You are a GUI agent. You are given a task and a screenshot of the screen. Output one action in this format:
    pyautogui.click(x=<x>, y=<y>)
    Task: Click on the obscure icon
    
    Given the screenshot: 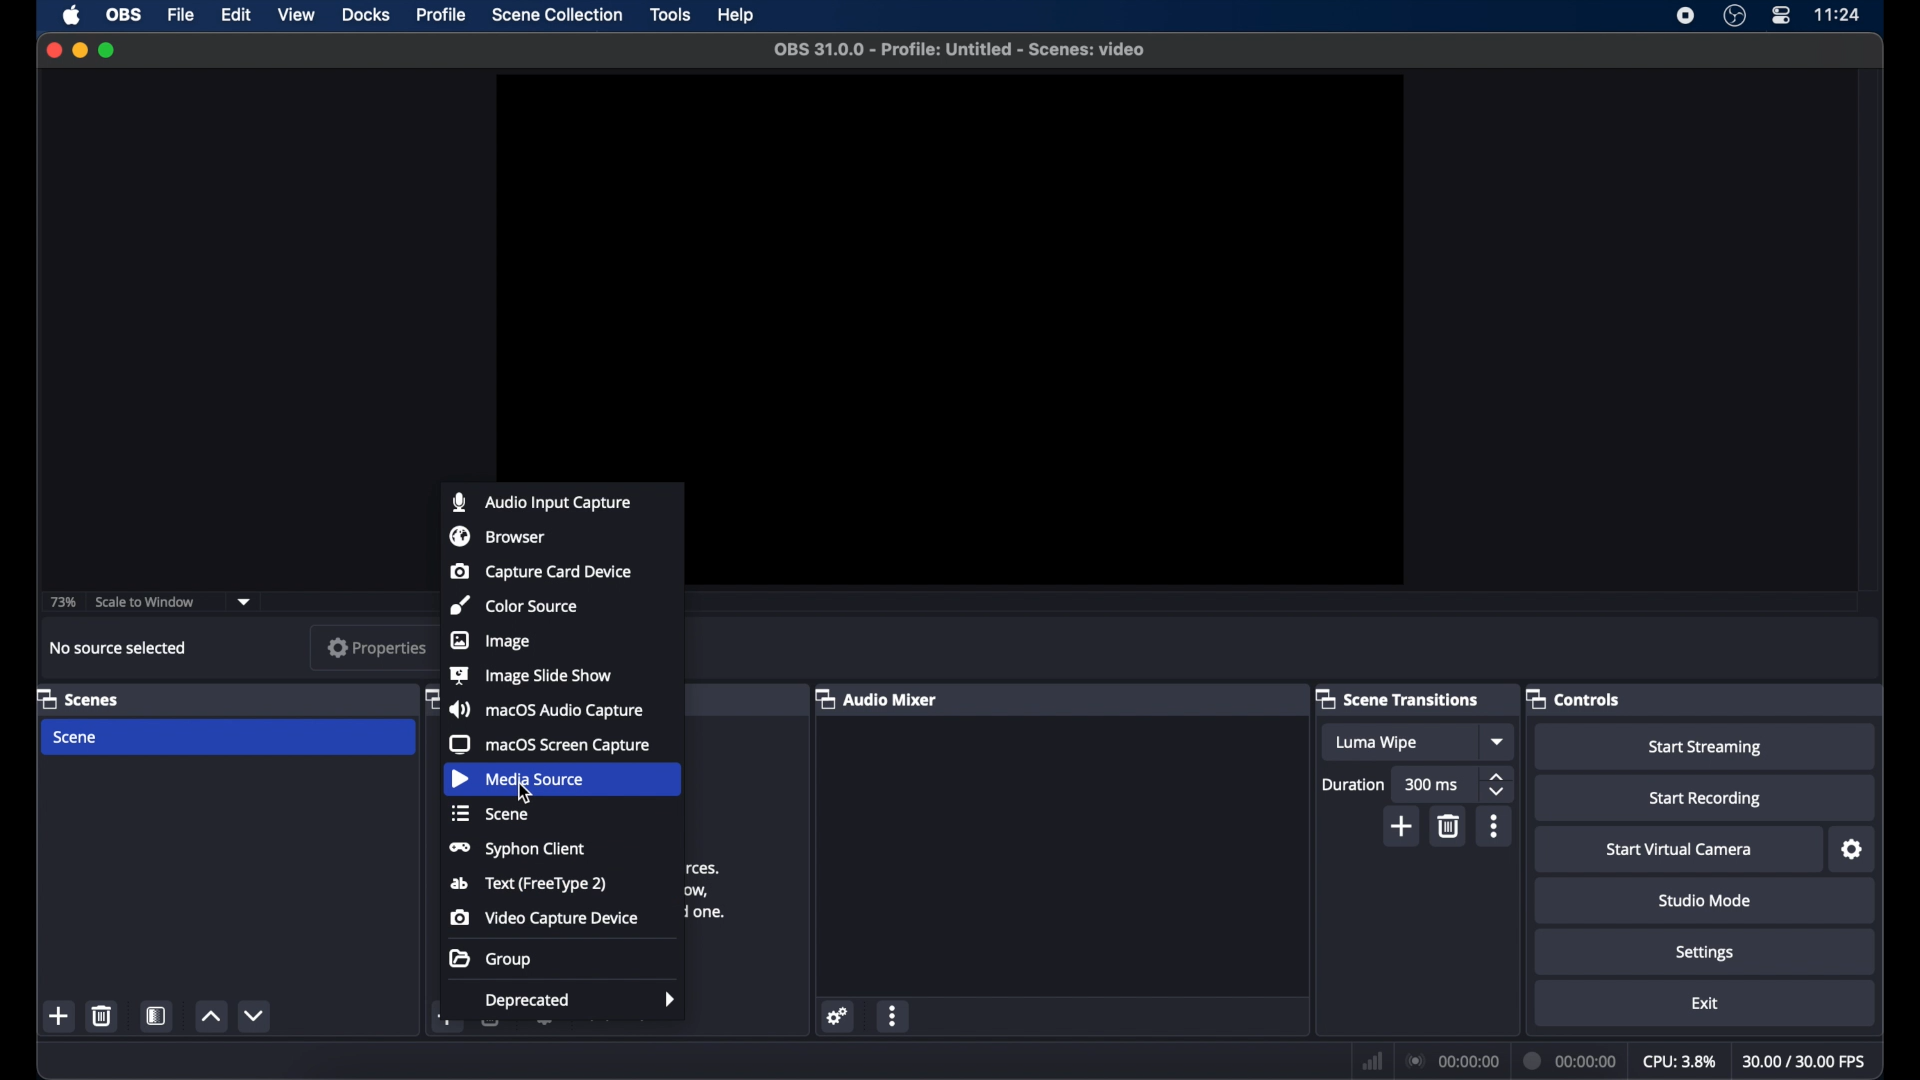 What is the action you would take?
    pyautogui.click(x=425, y=699)
    